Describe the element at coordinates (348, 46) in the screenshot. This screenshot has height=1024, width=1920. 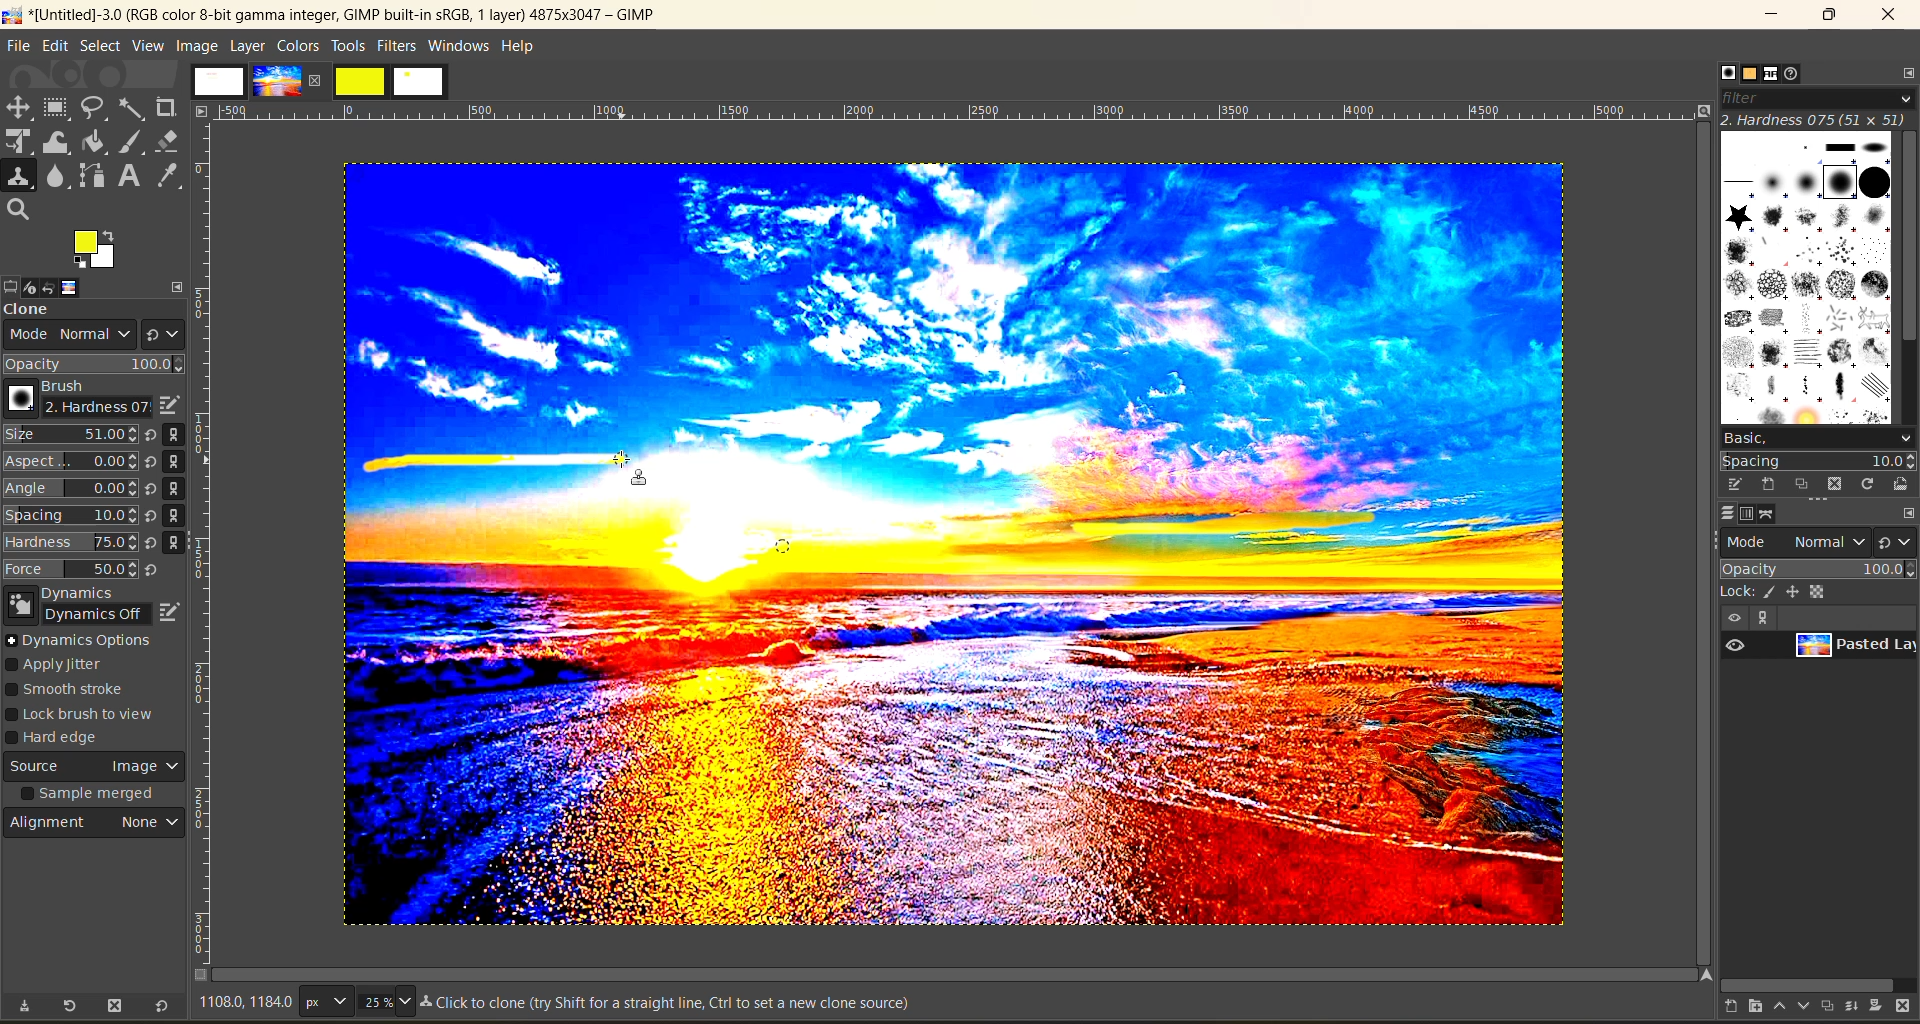
I see `tools` at that location.